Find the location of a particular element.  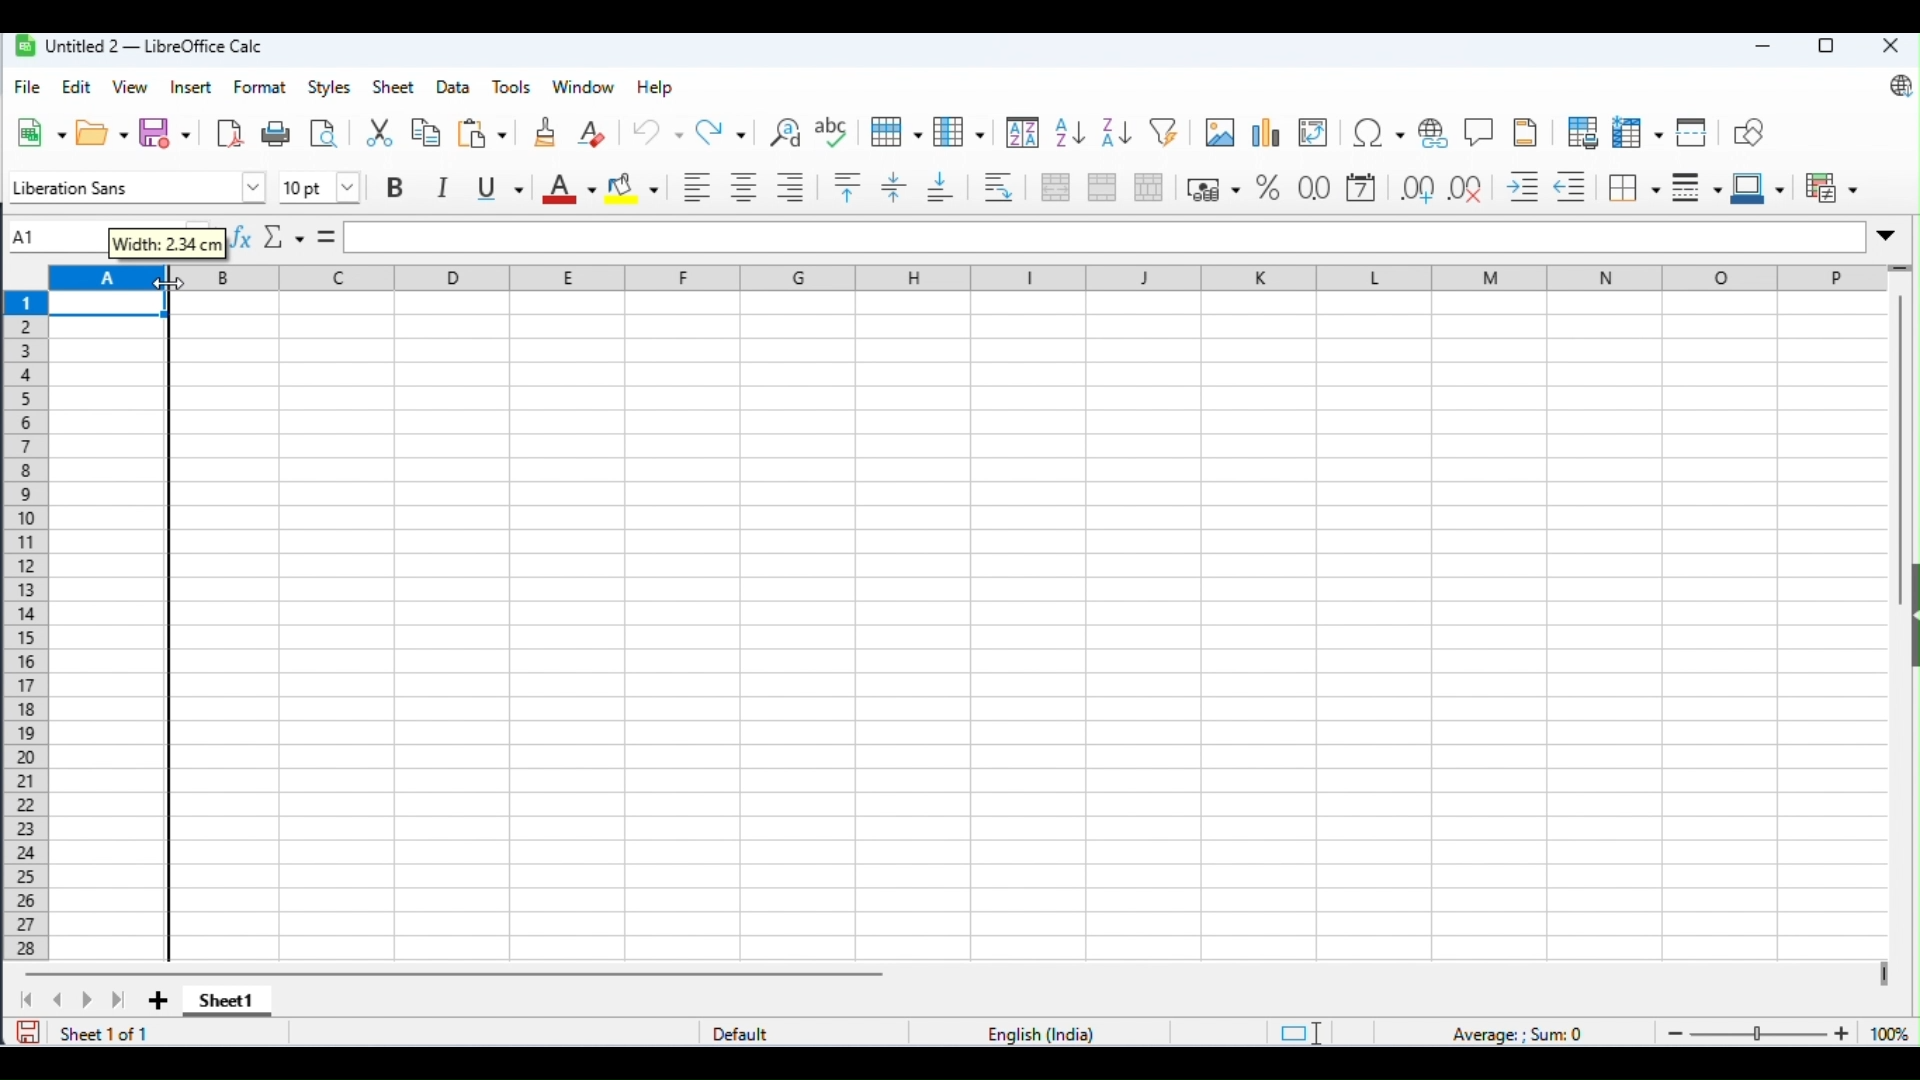

zoom is located at coordinates (1783, 1031).